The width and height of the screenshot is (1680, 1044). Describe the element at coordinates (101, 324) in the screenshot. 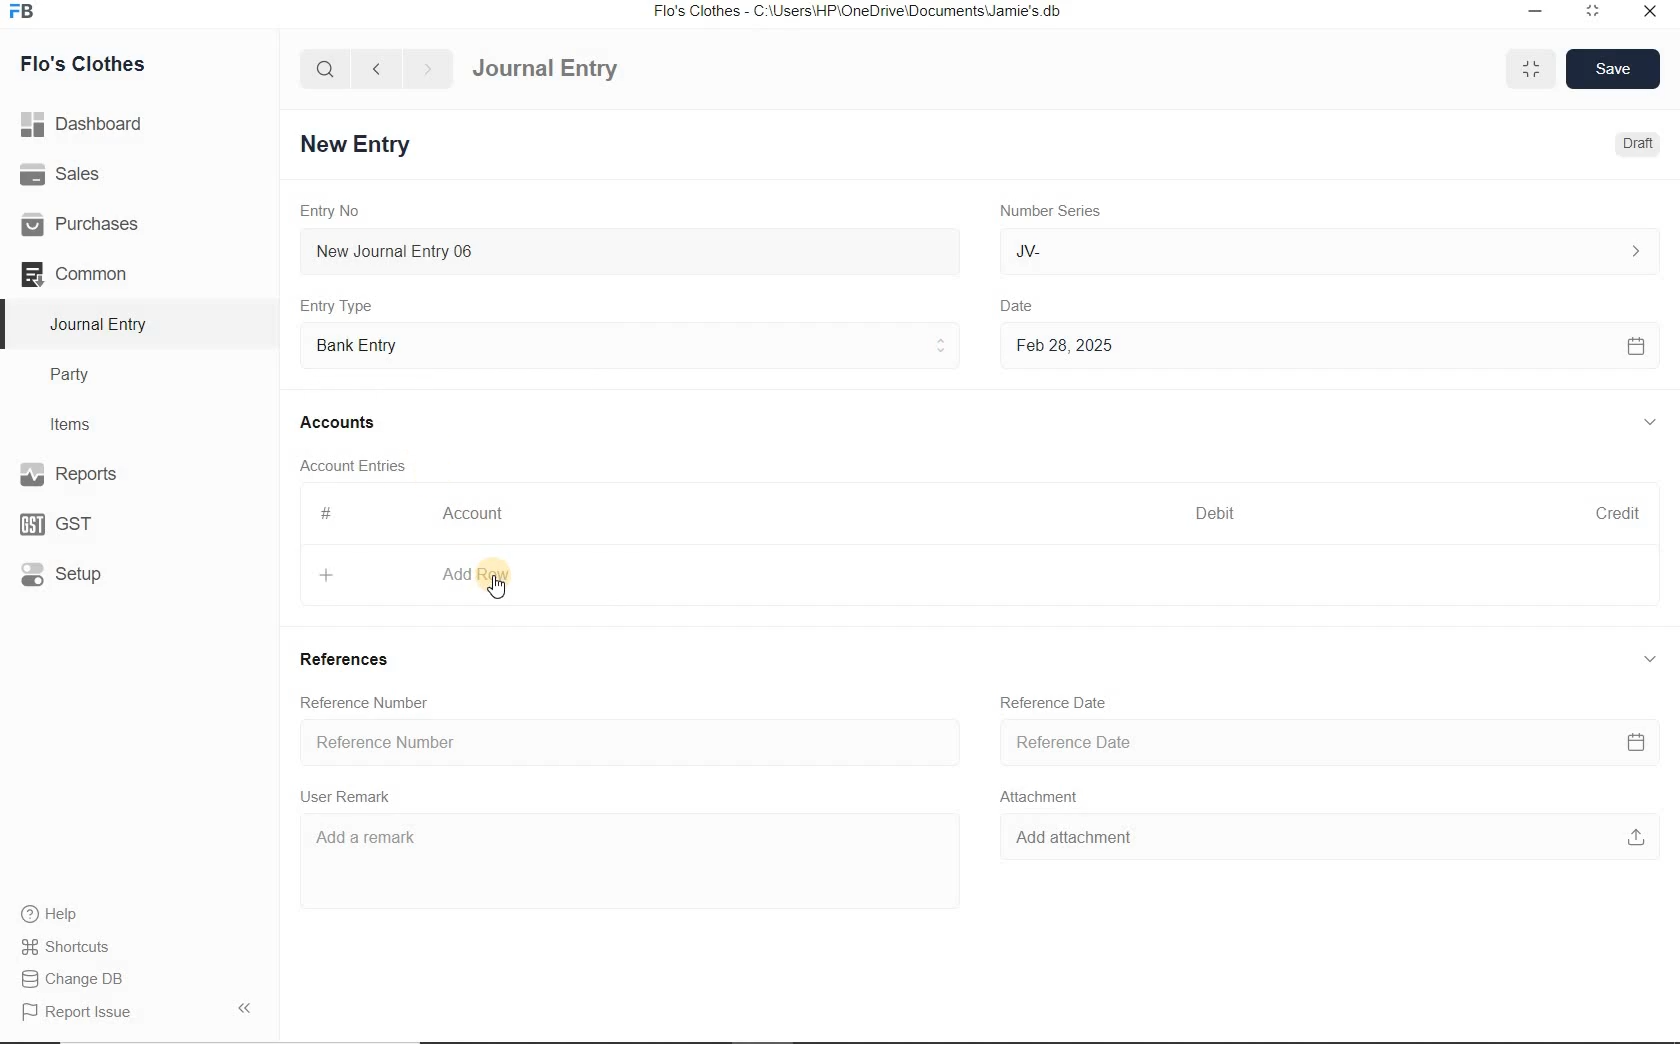

I see `Journal Entry` at that location.